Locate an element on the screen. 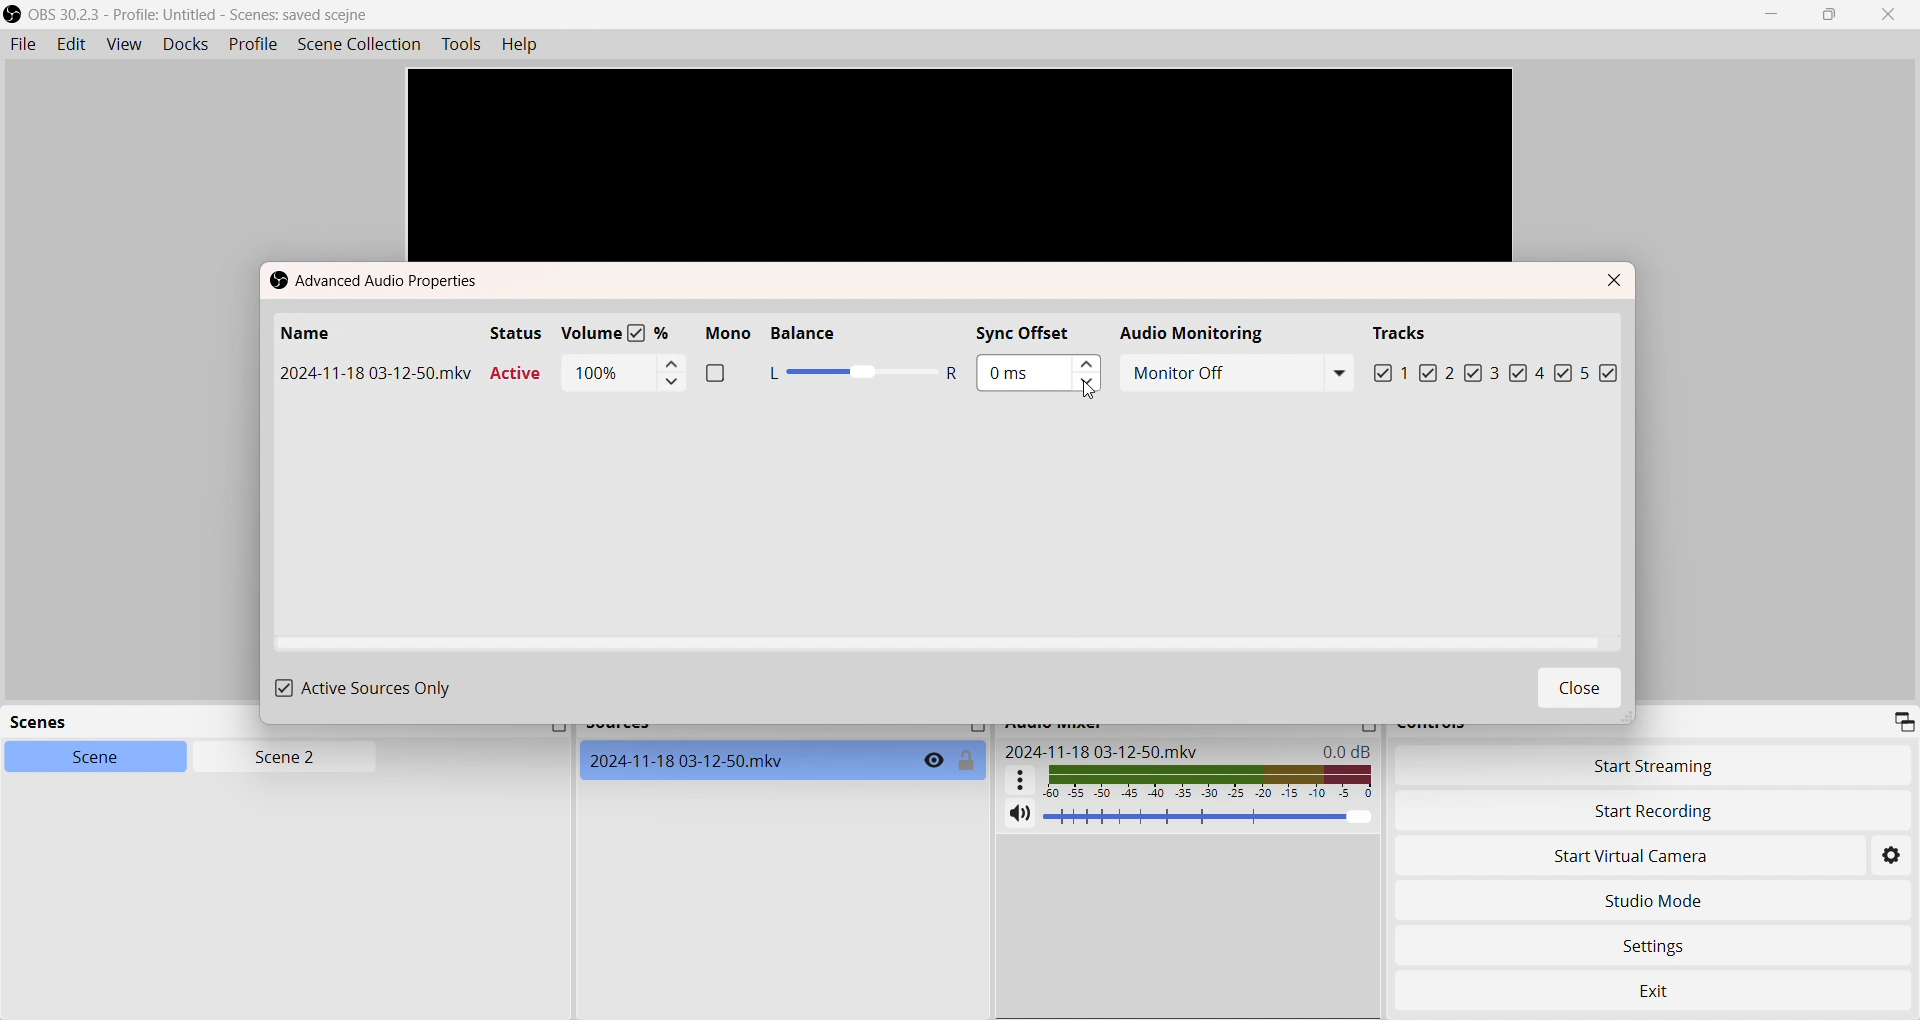 Image resolution: width=1920 pixels, height=1020 pixels. Box is located at coordinates (1834, 15).